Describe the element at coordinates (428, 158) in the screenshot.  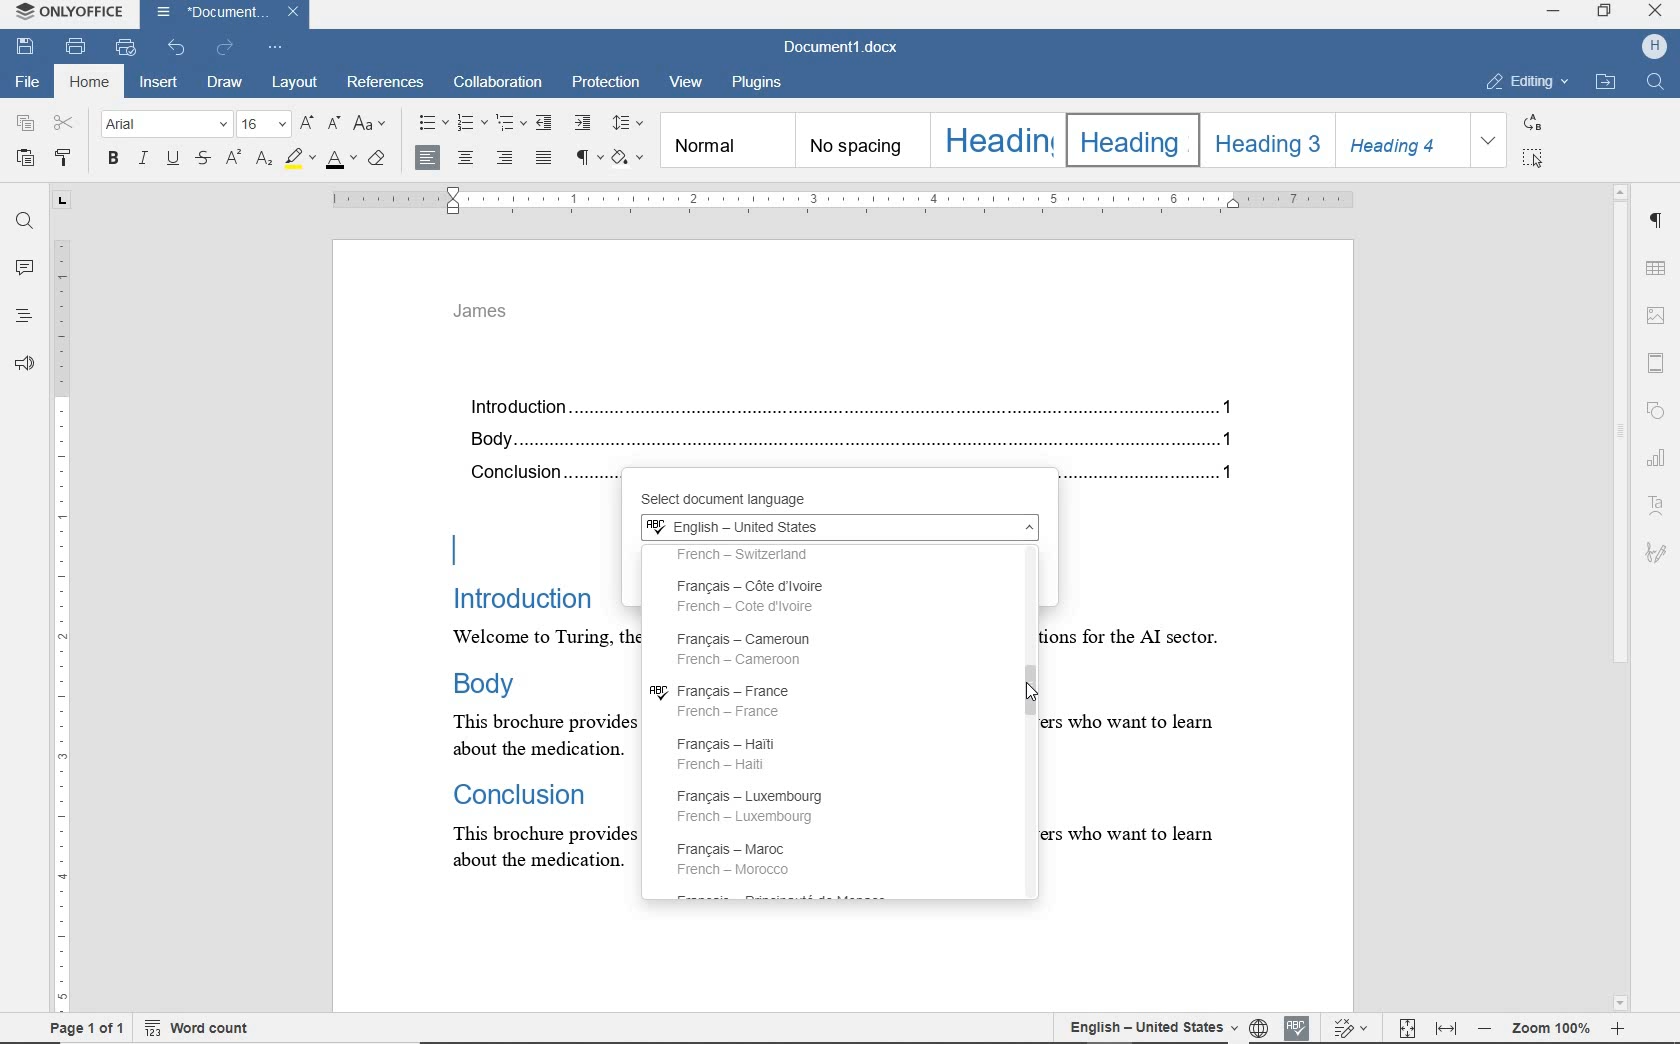
I see `align left` at that location.